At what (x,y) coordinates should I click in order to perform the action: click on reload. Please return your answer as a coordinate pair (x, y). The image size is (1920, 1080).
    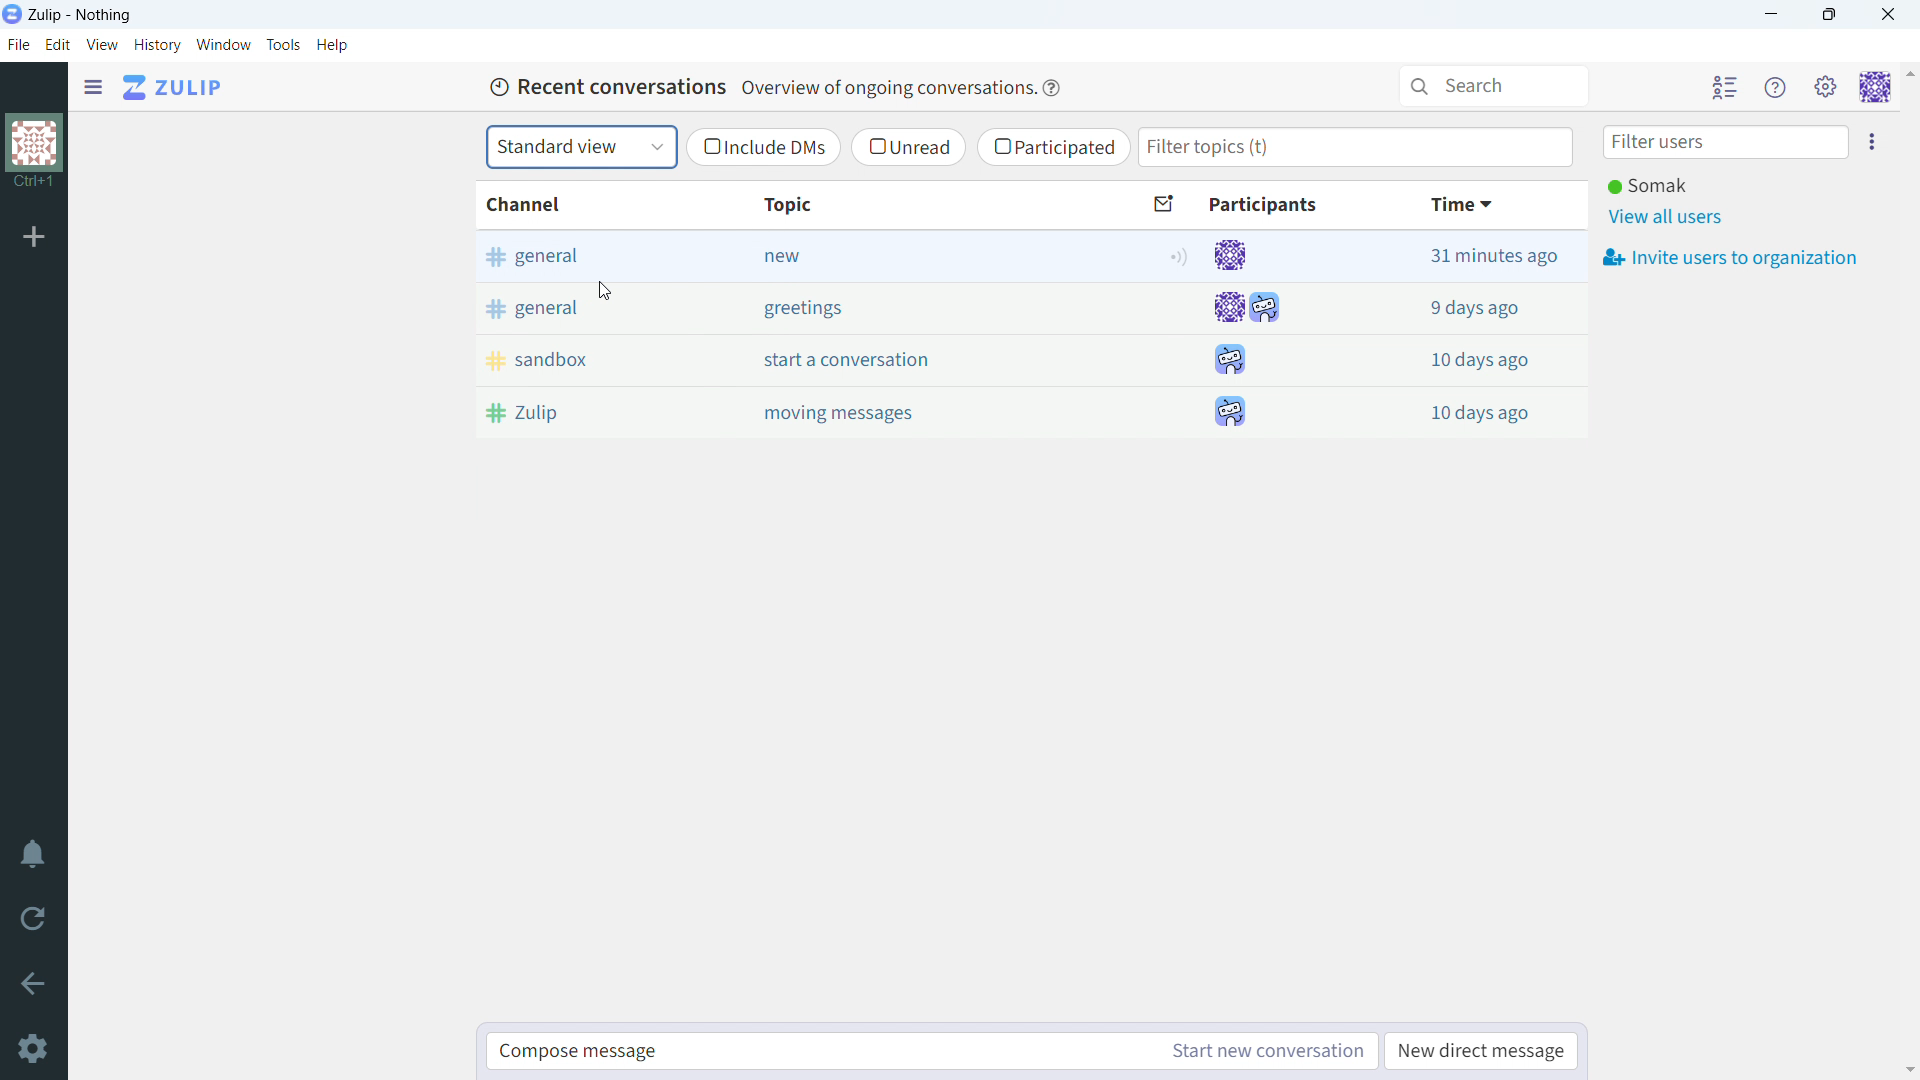
    Looking at the image, I should click on (35, 919).